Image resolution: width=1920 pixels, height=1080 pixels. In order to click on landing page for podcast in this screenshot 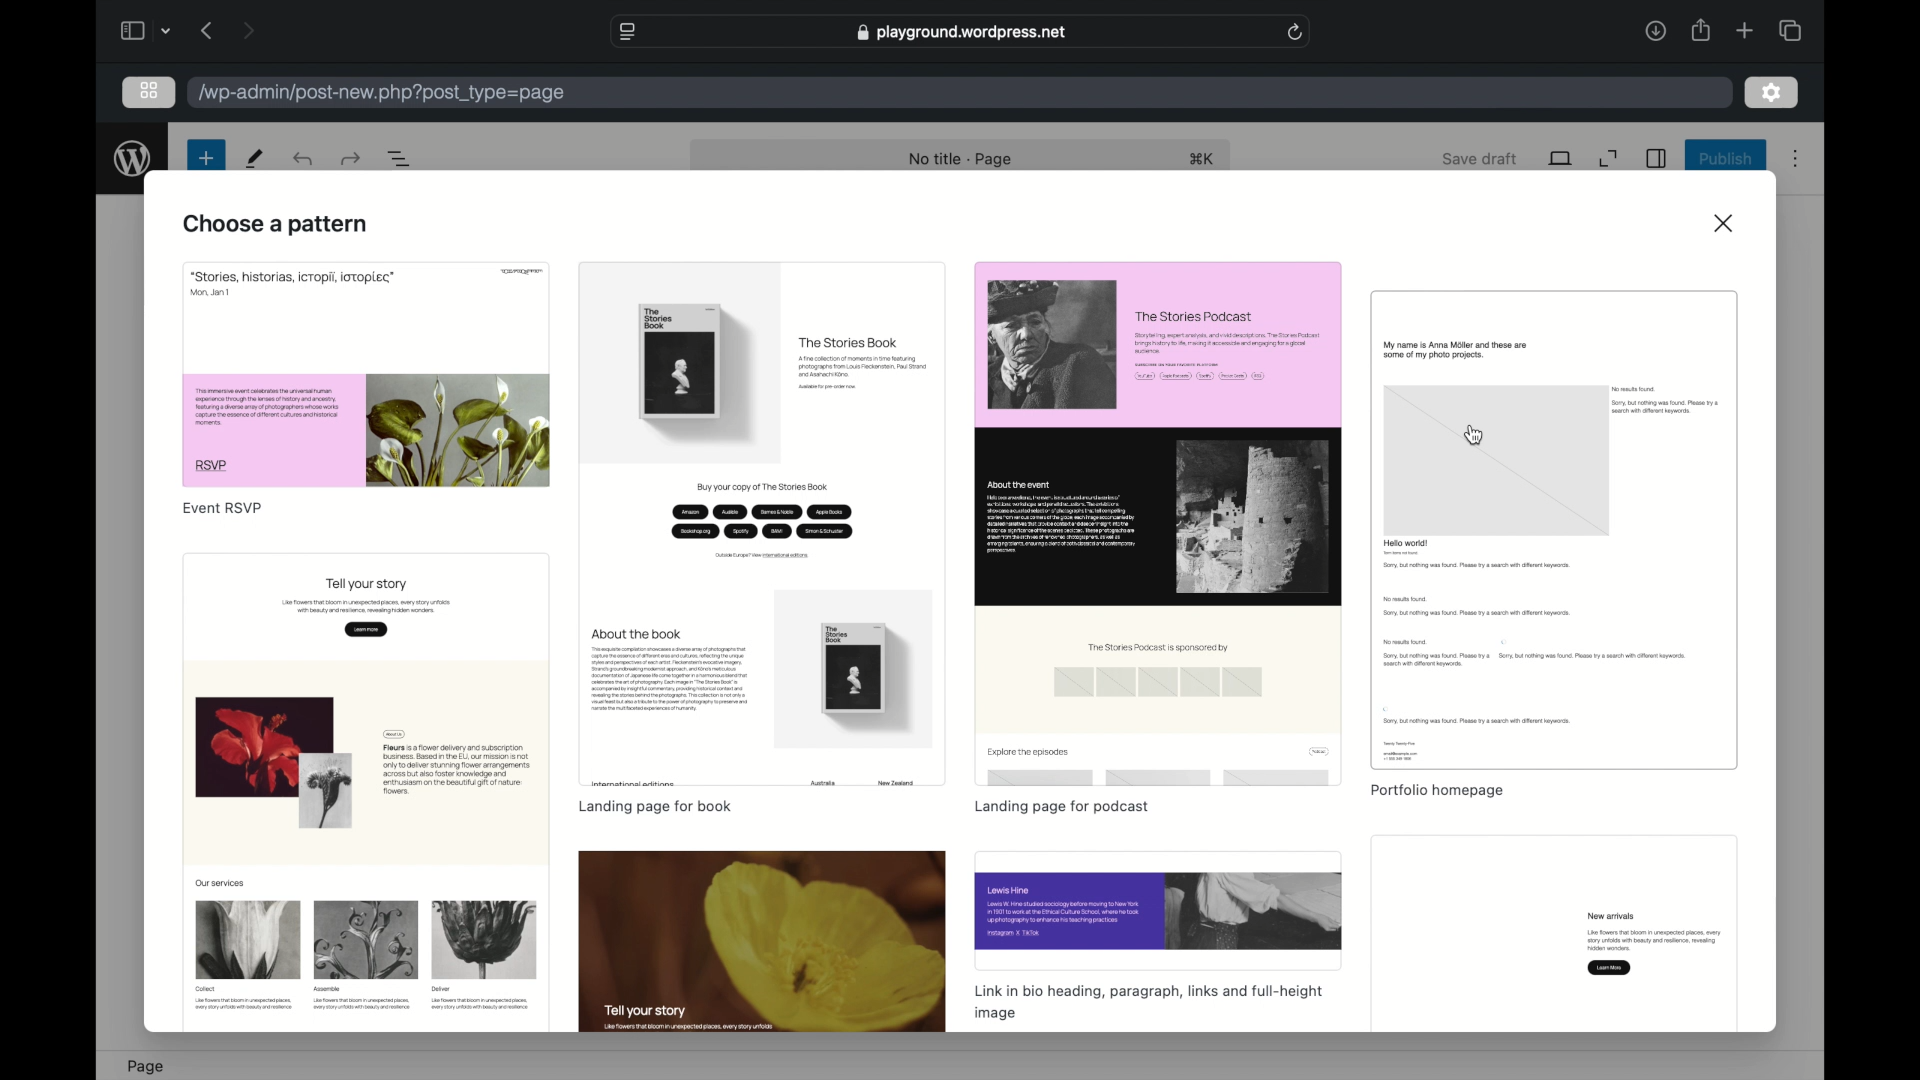, I will do `click(1058, 808)`.